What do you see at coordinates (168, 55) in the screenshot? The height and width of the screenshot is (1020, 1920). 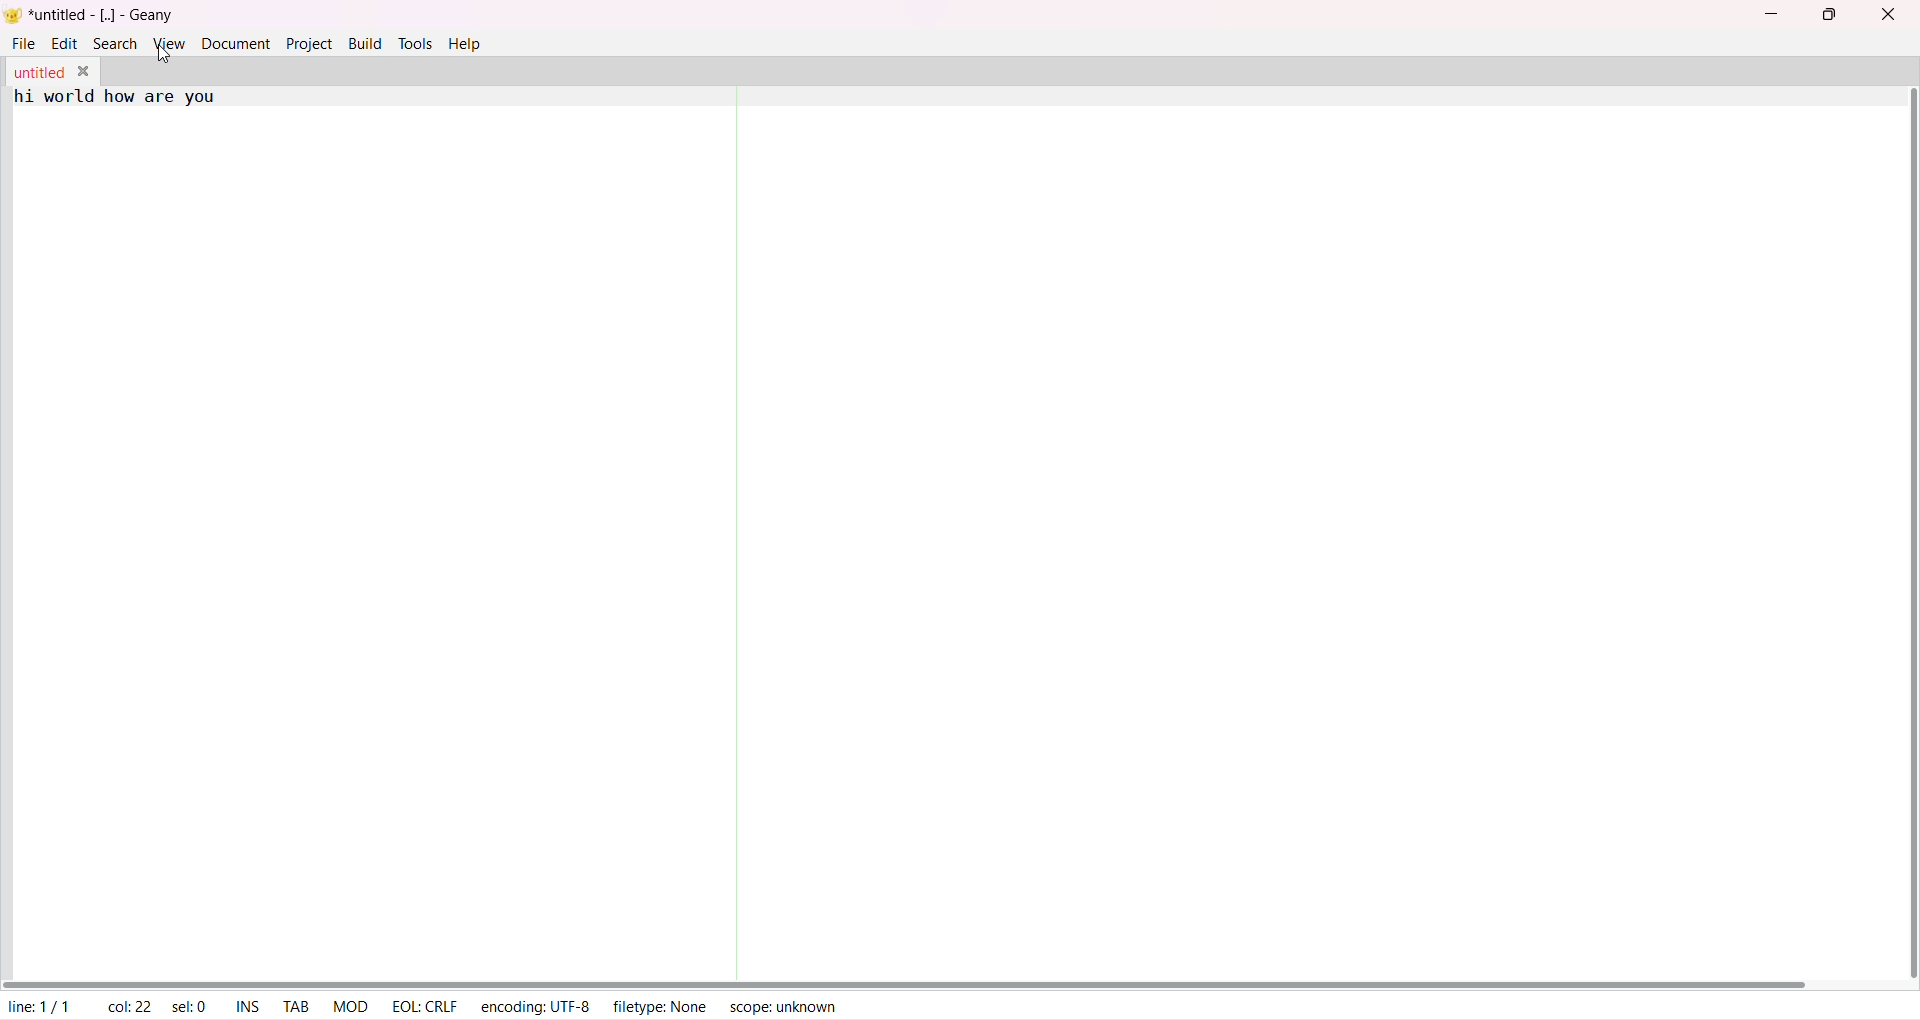 I see `cursor` at bounding box center [168, 55].